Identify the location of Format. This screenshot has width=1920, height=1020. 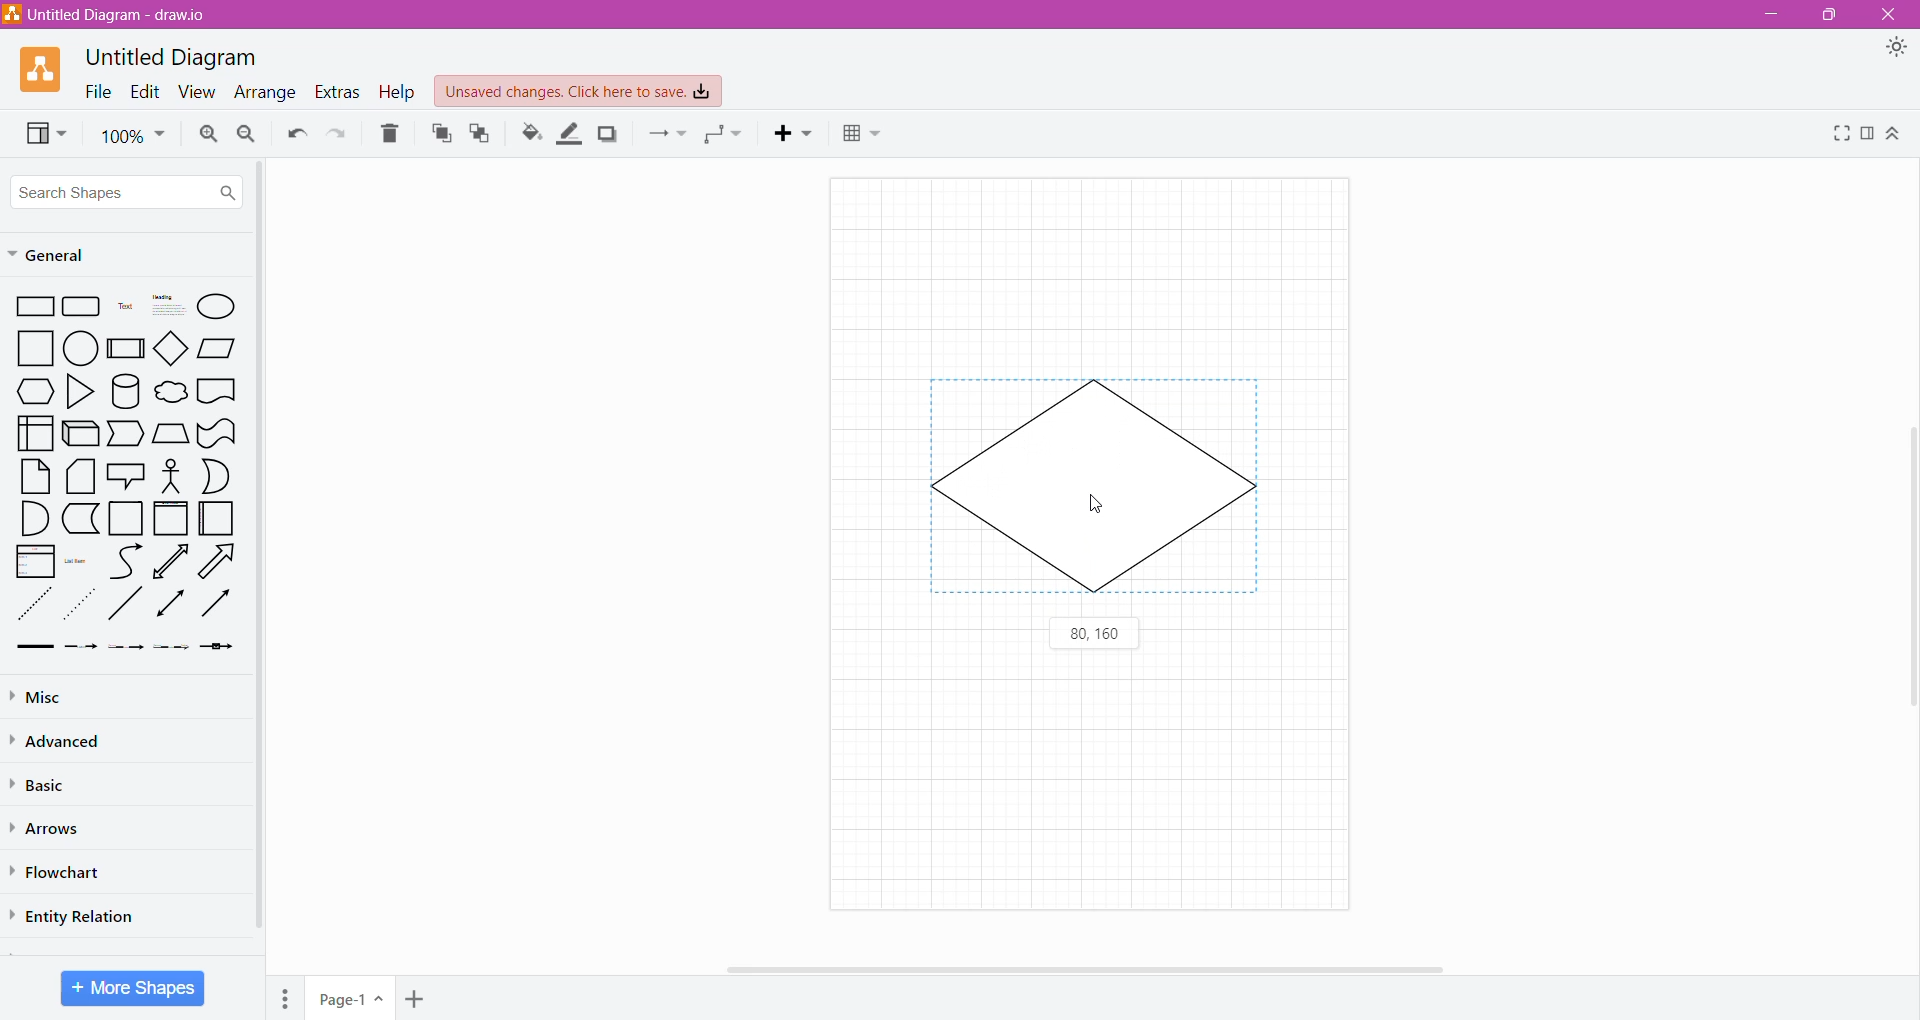
(1869, 134).